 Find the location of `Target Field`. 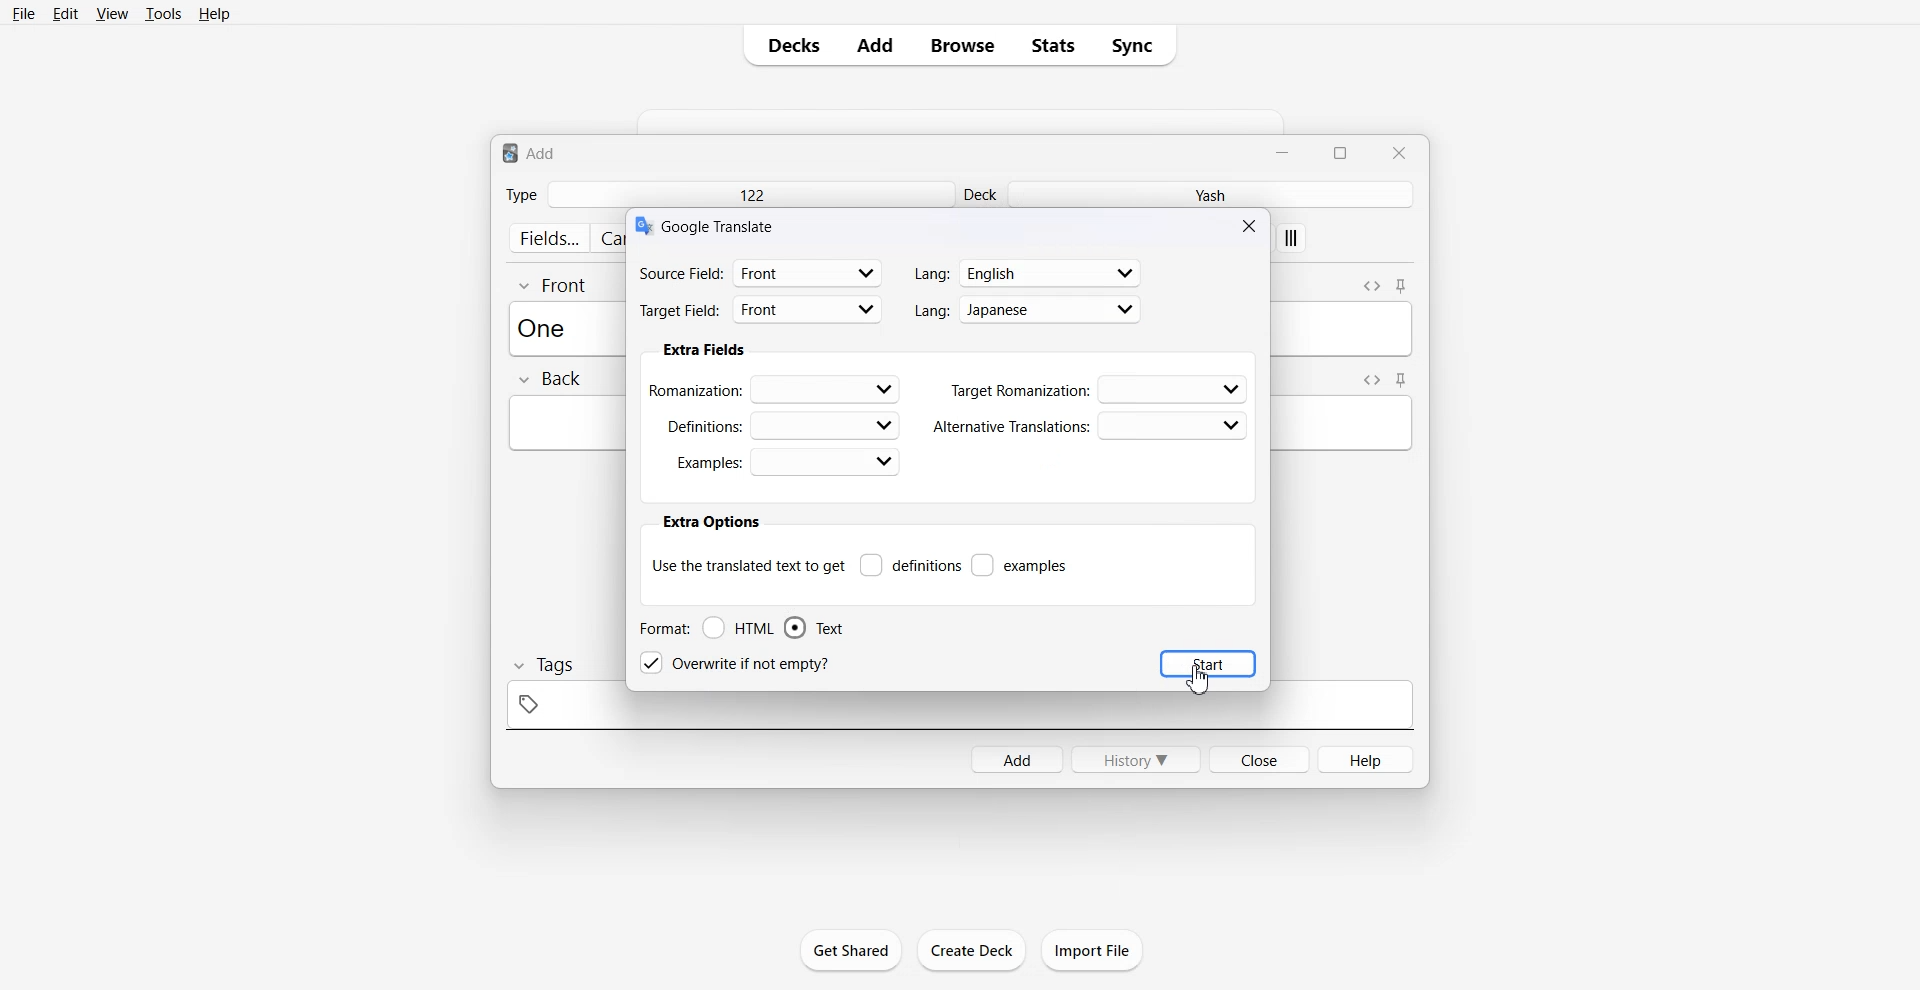

Target Field is located at coordinates (761, 312).